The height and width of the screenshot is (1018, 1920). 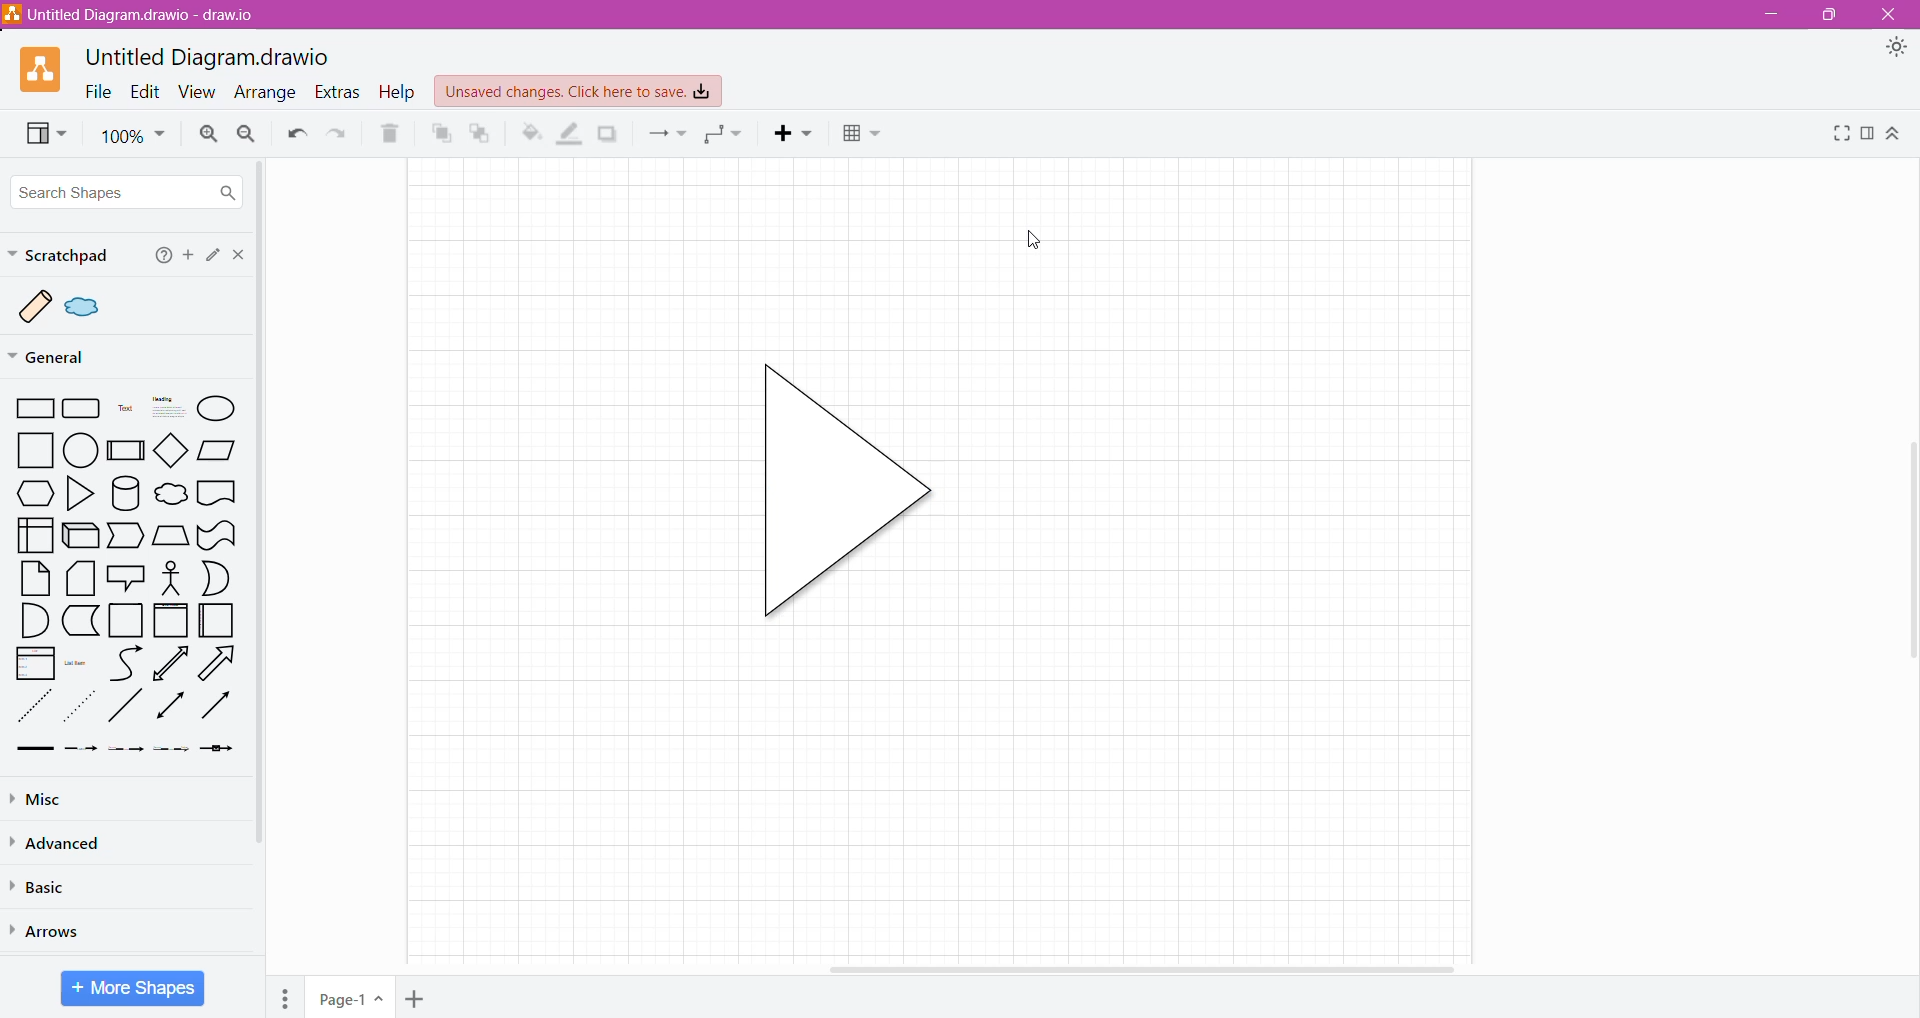 What do you see at coordinates (669, 132) in the screenshot?
I see `Connection` at bounding box center [669, 132].